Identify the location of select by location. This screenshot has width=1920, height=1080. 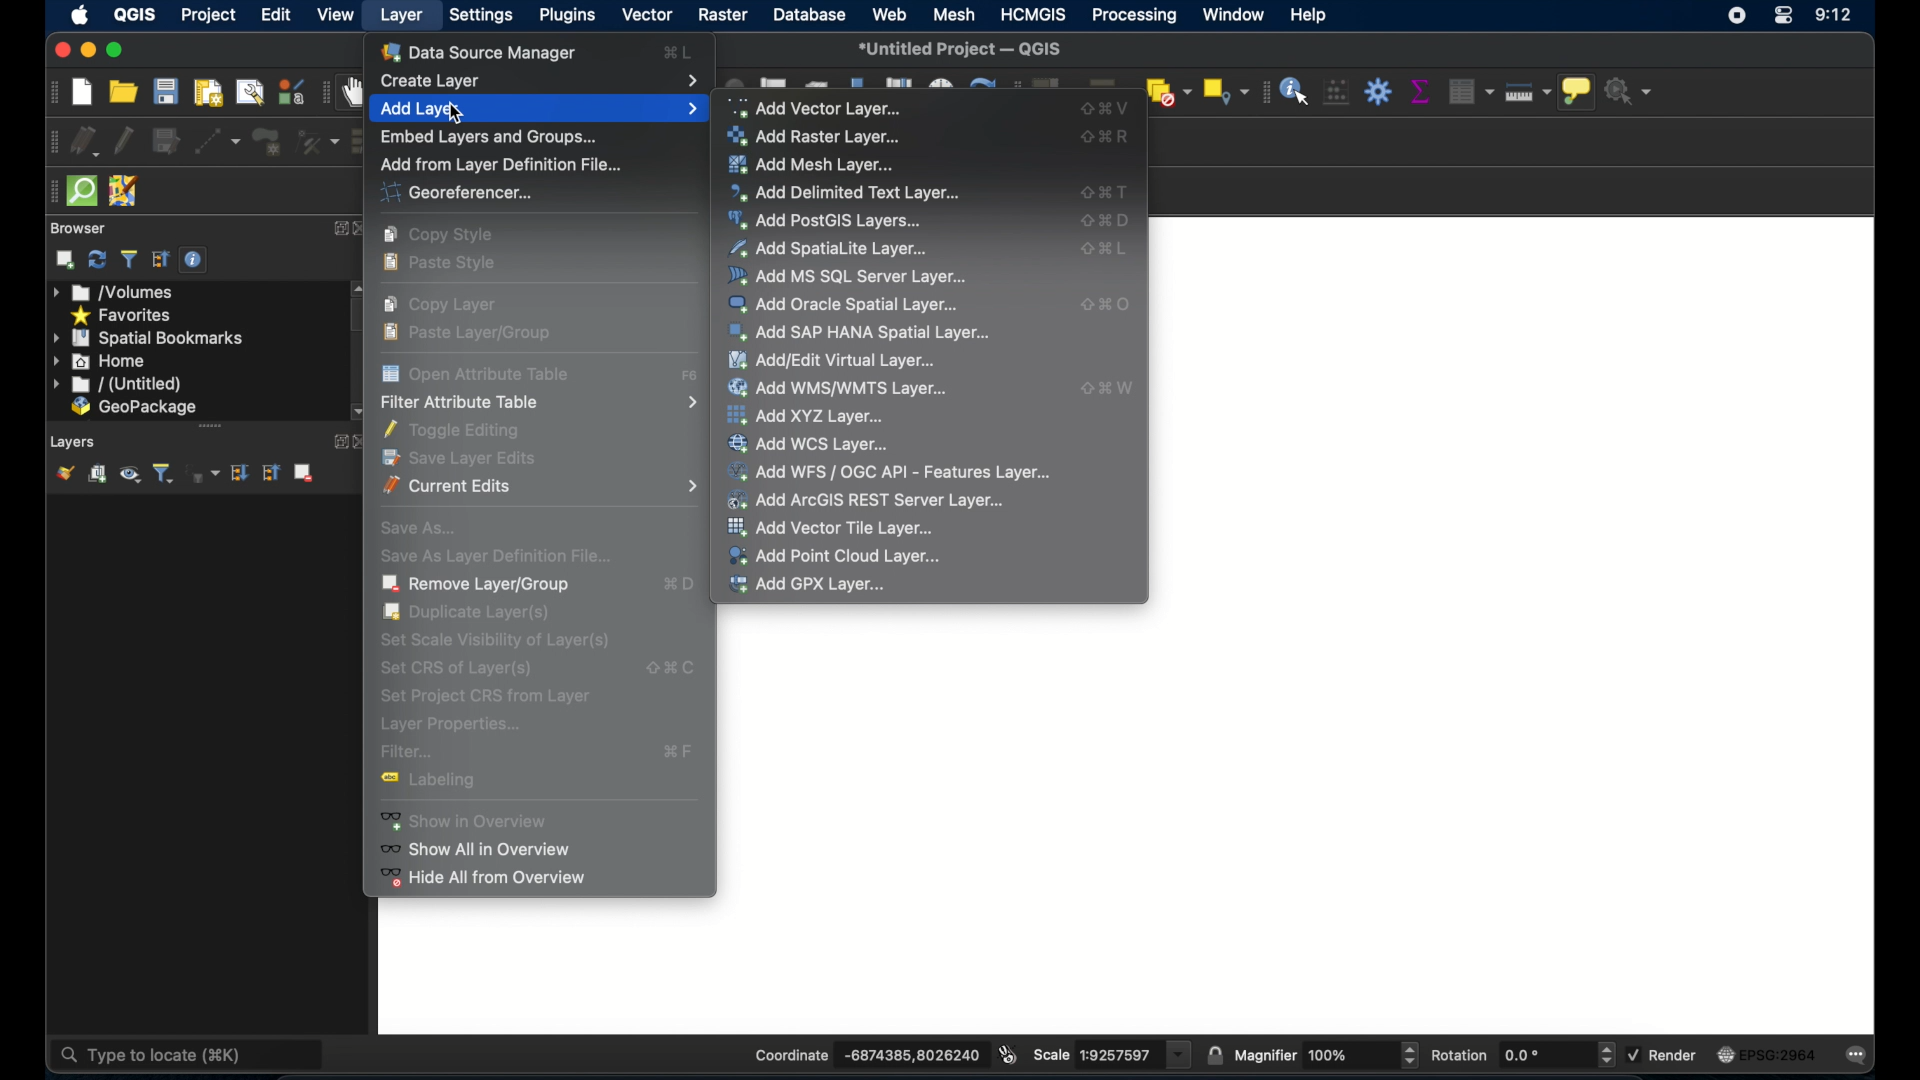
(1227, 91).